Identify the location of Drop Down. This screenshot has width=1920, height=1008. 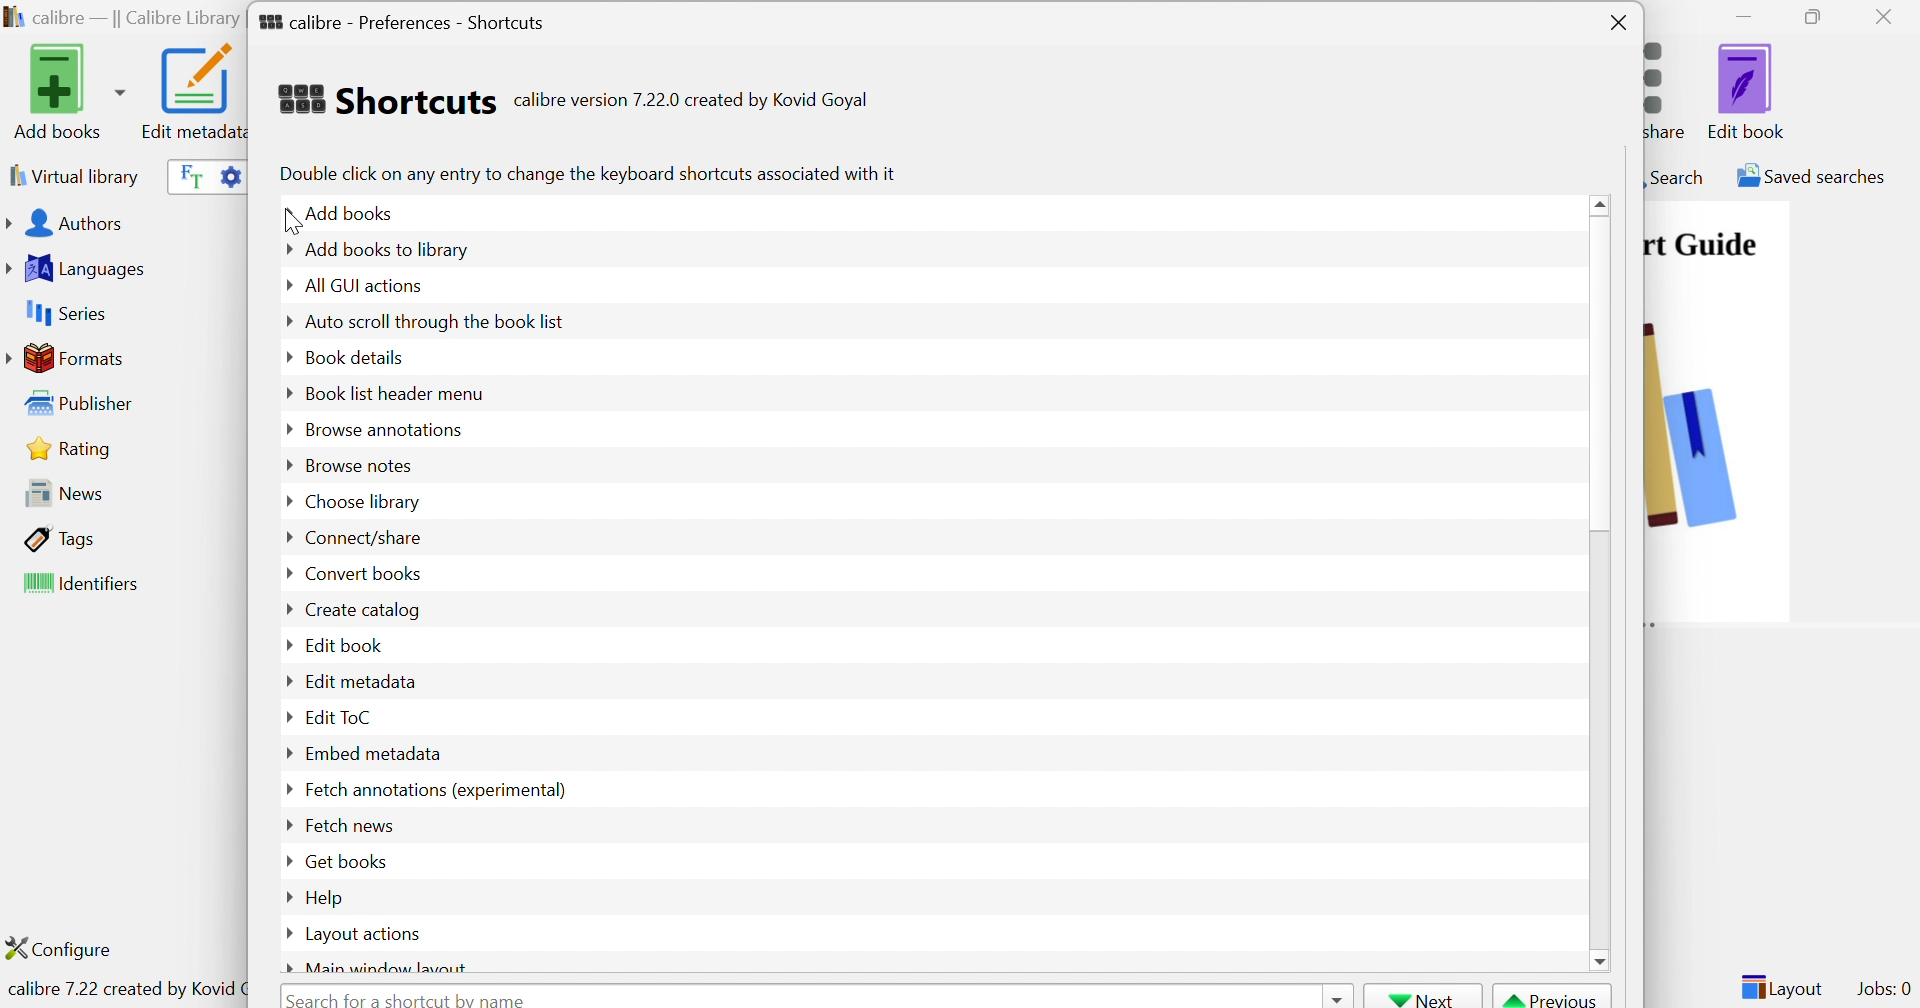
(282, 356).